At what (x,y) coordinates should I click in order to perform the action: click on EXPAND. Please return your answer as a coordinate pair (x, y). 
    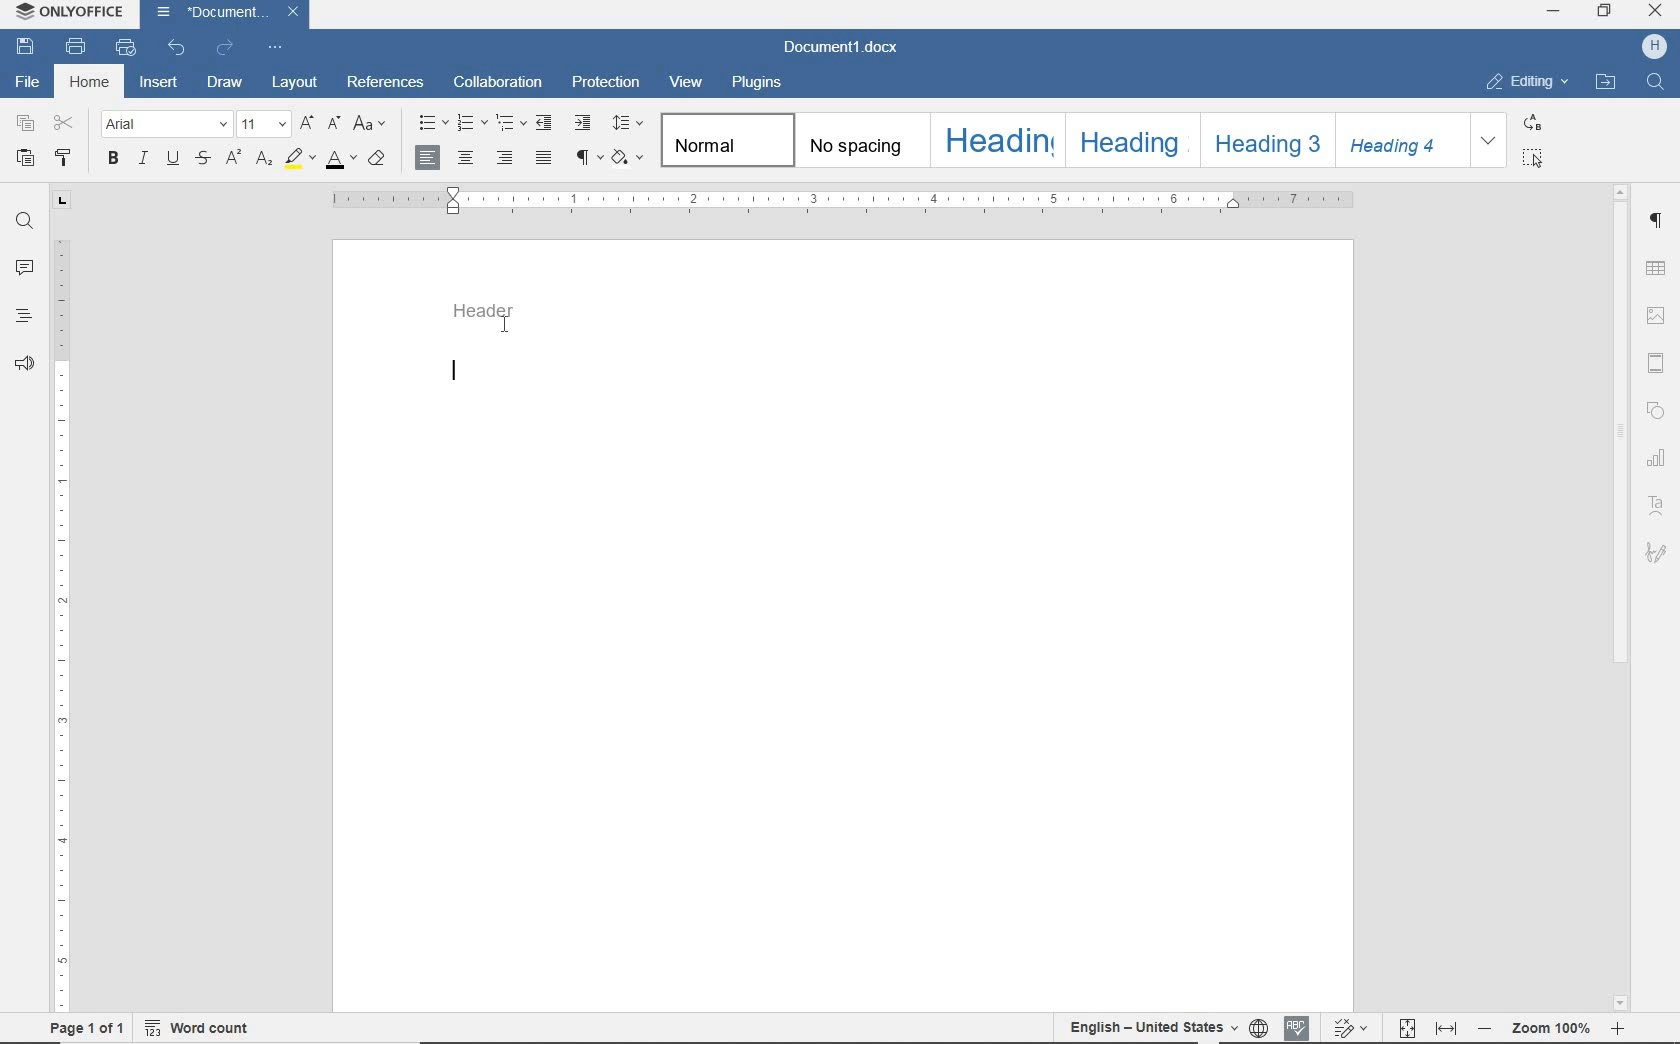
    Looking at the image, I should click on (1490, 142).